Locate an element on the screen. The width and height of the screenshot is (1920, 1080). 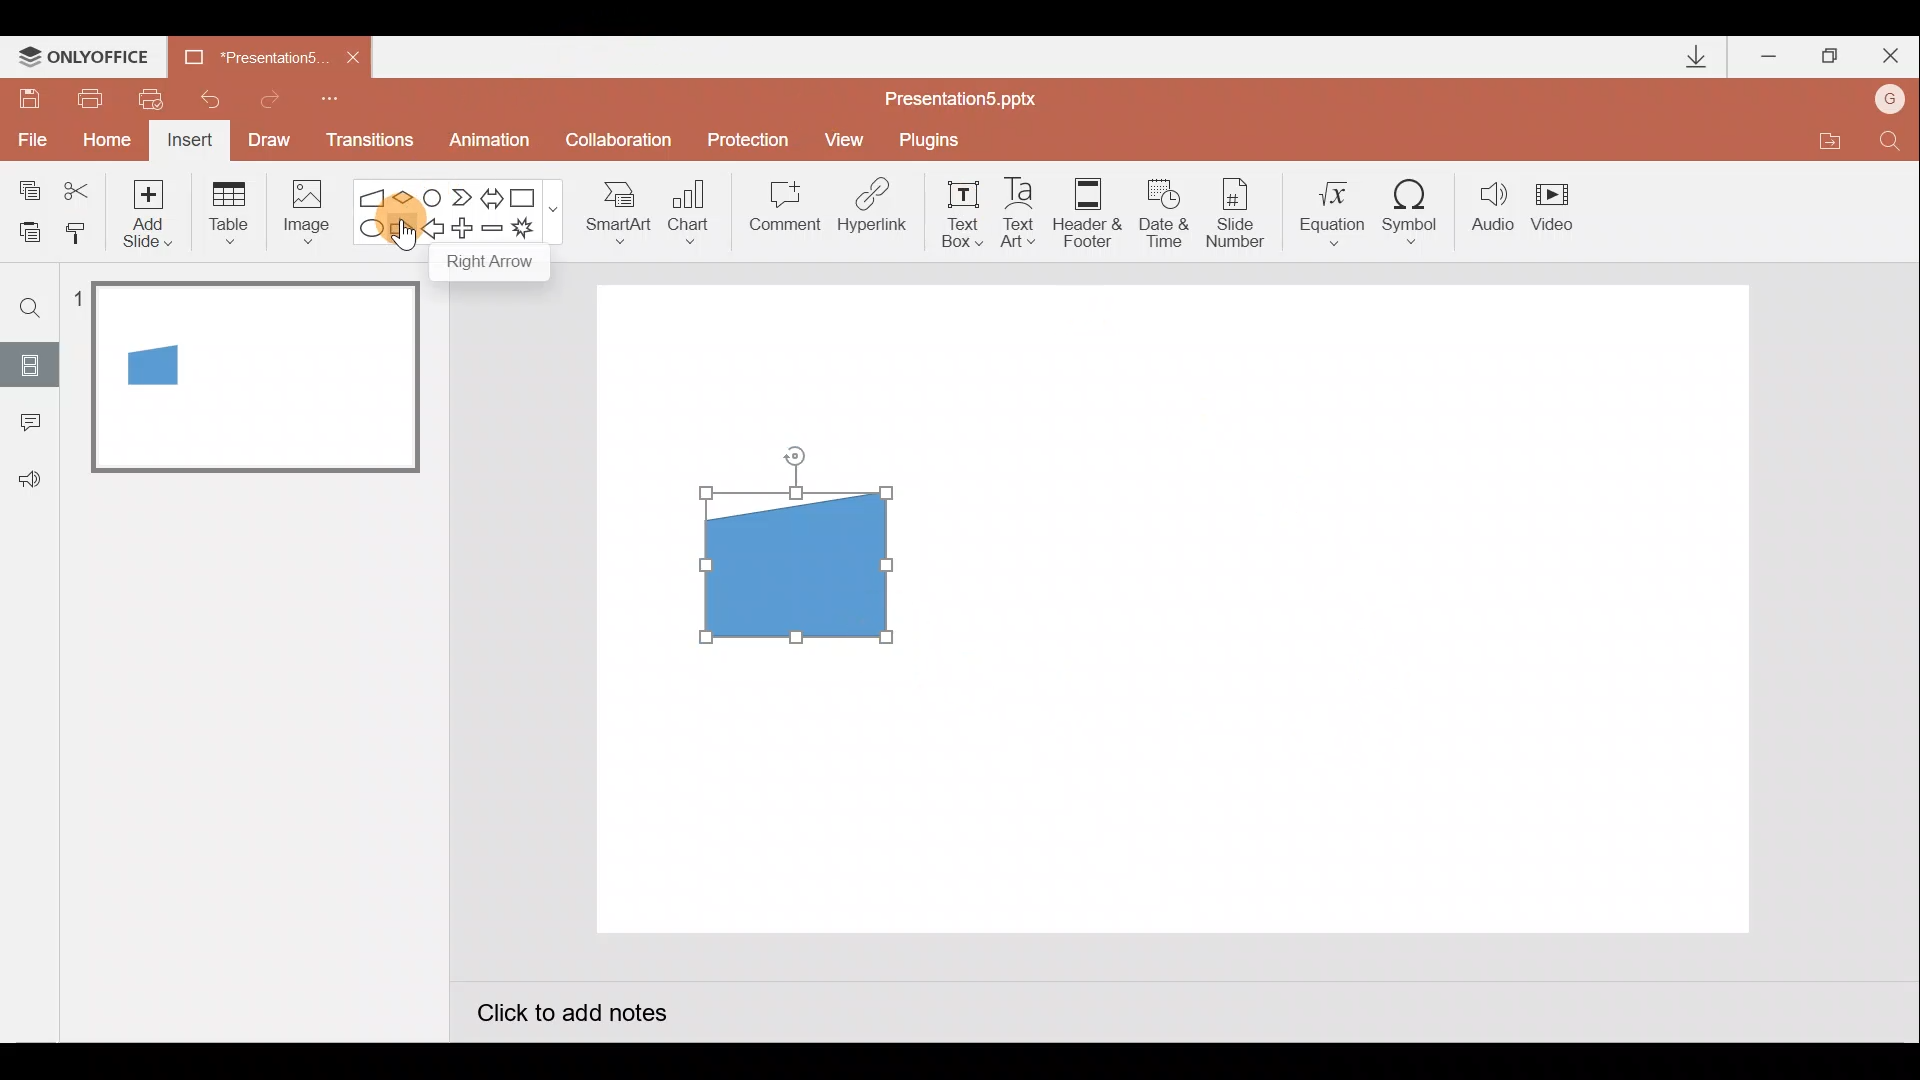
Paste is located at coordinates (24, 230).